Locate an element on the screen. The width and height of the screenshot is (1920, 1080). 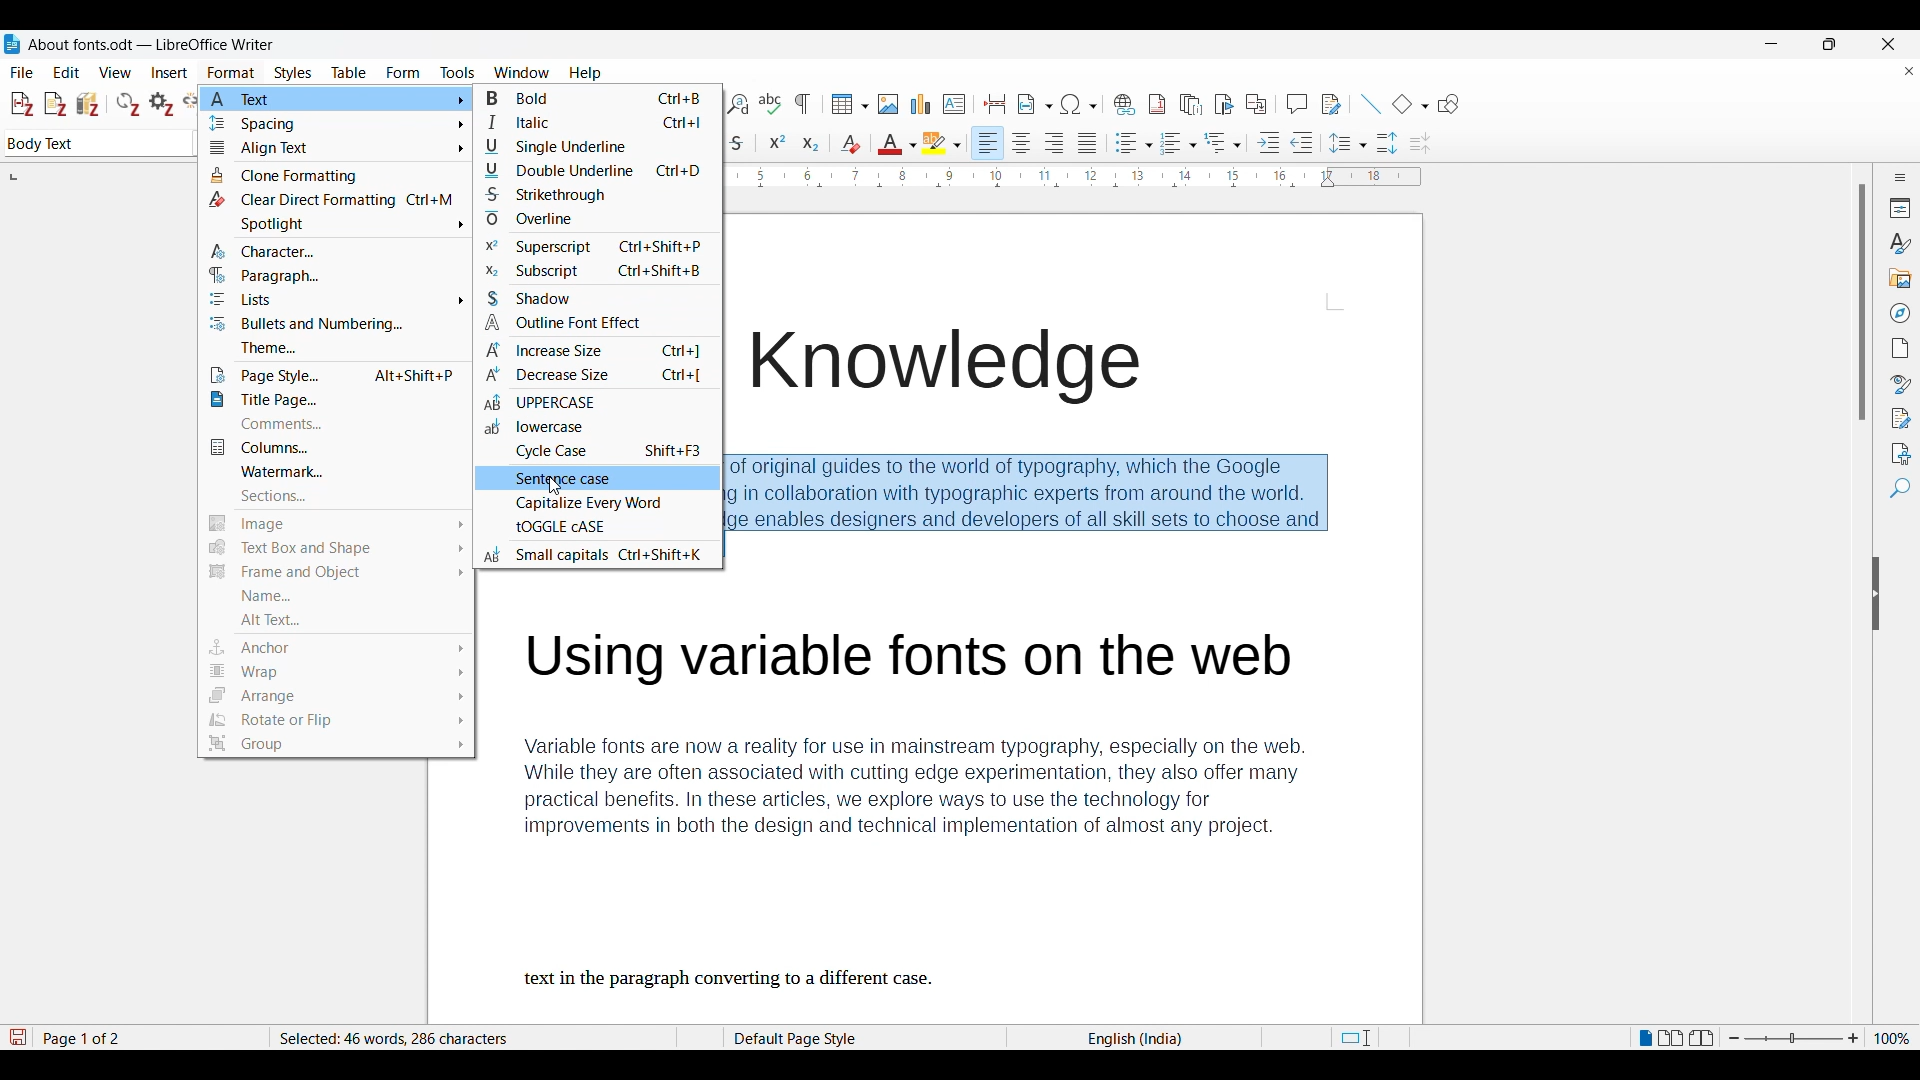
Shadow is located at coordinates (545, 297).